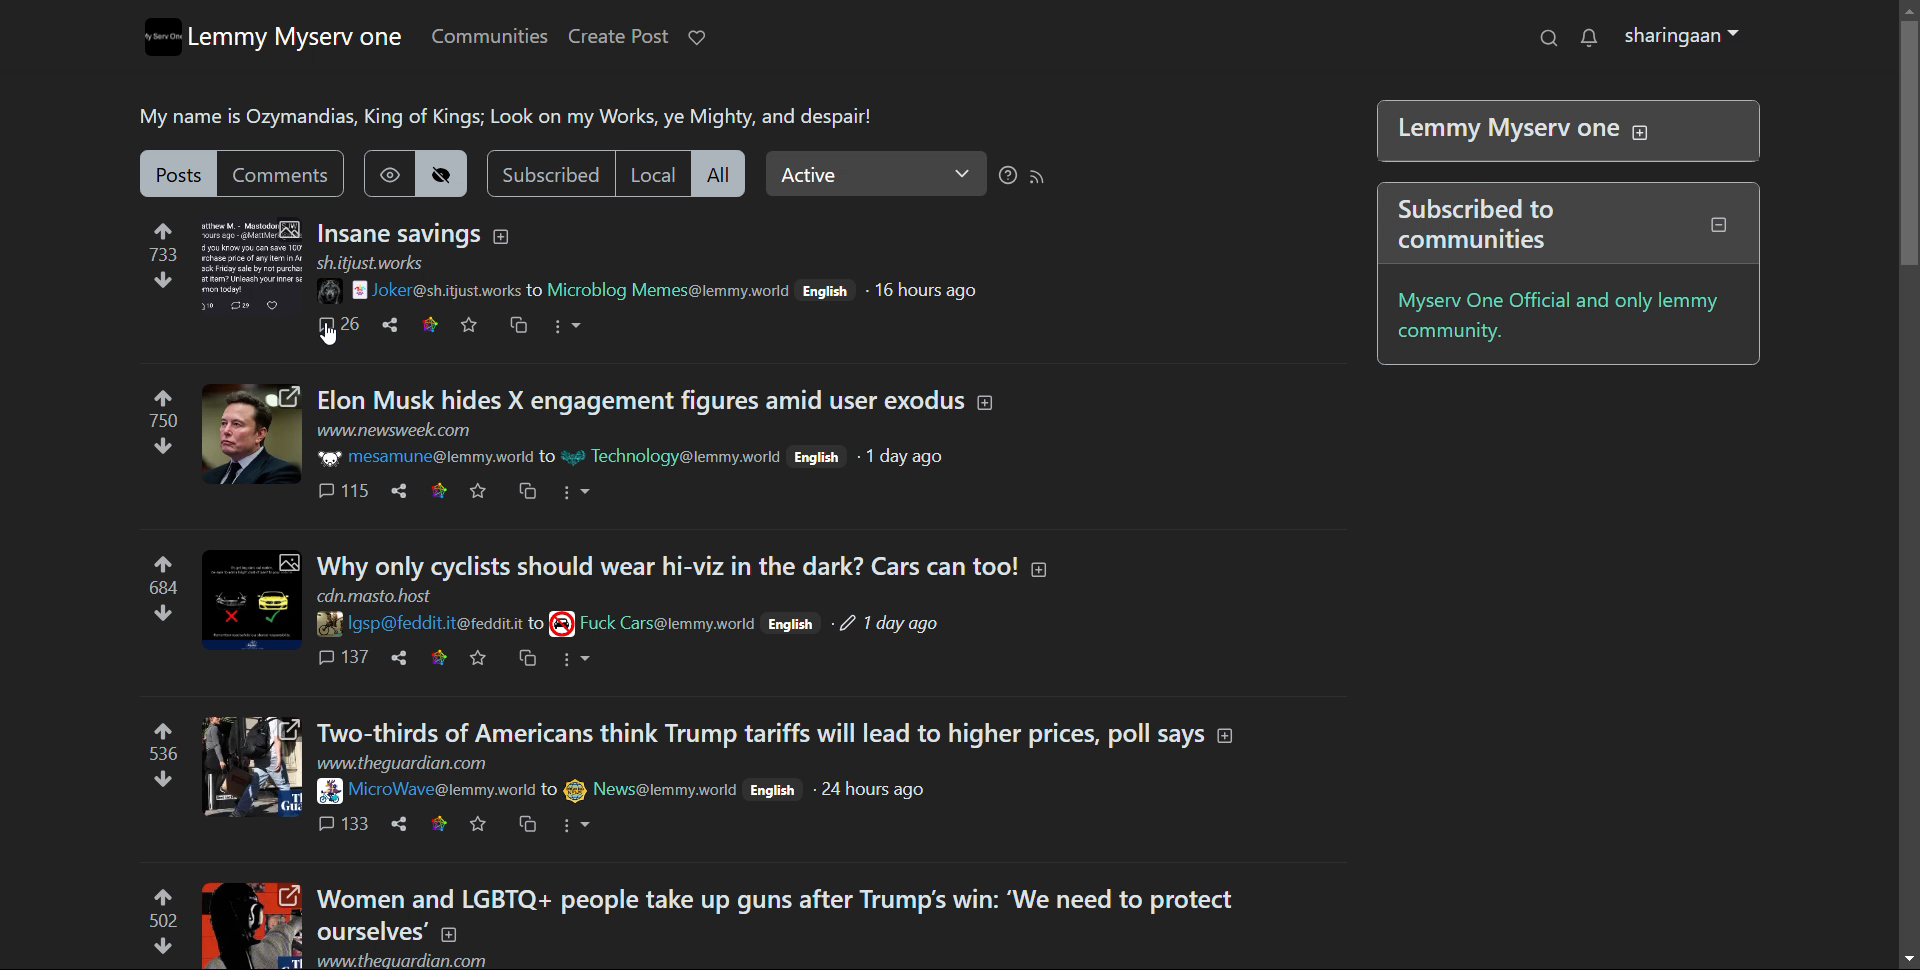 This screenshot has width=1920, height=970. What do you see at coordinates (163, 256) in the screenshot?
I see `733` at bounding box center [163, 256].